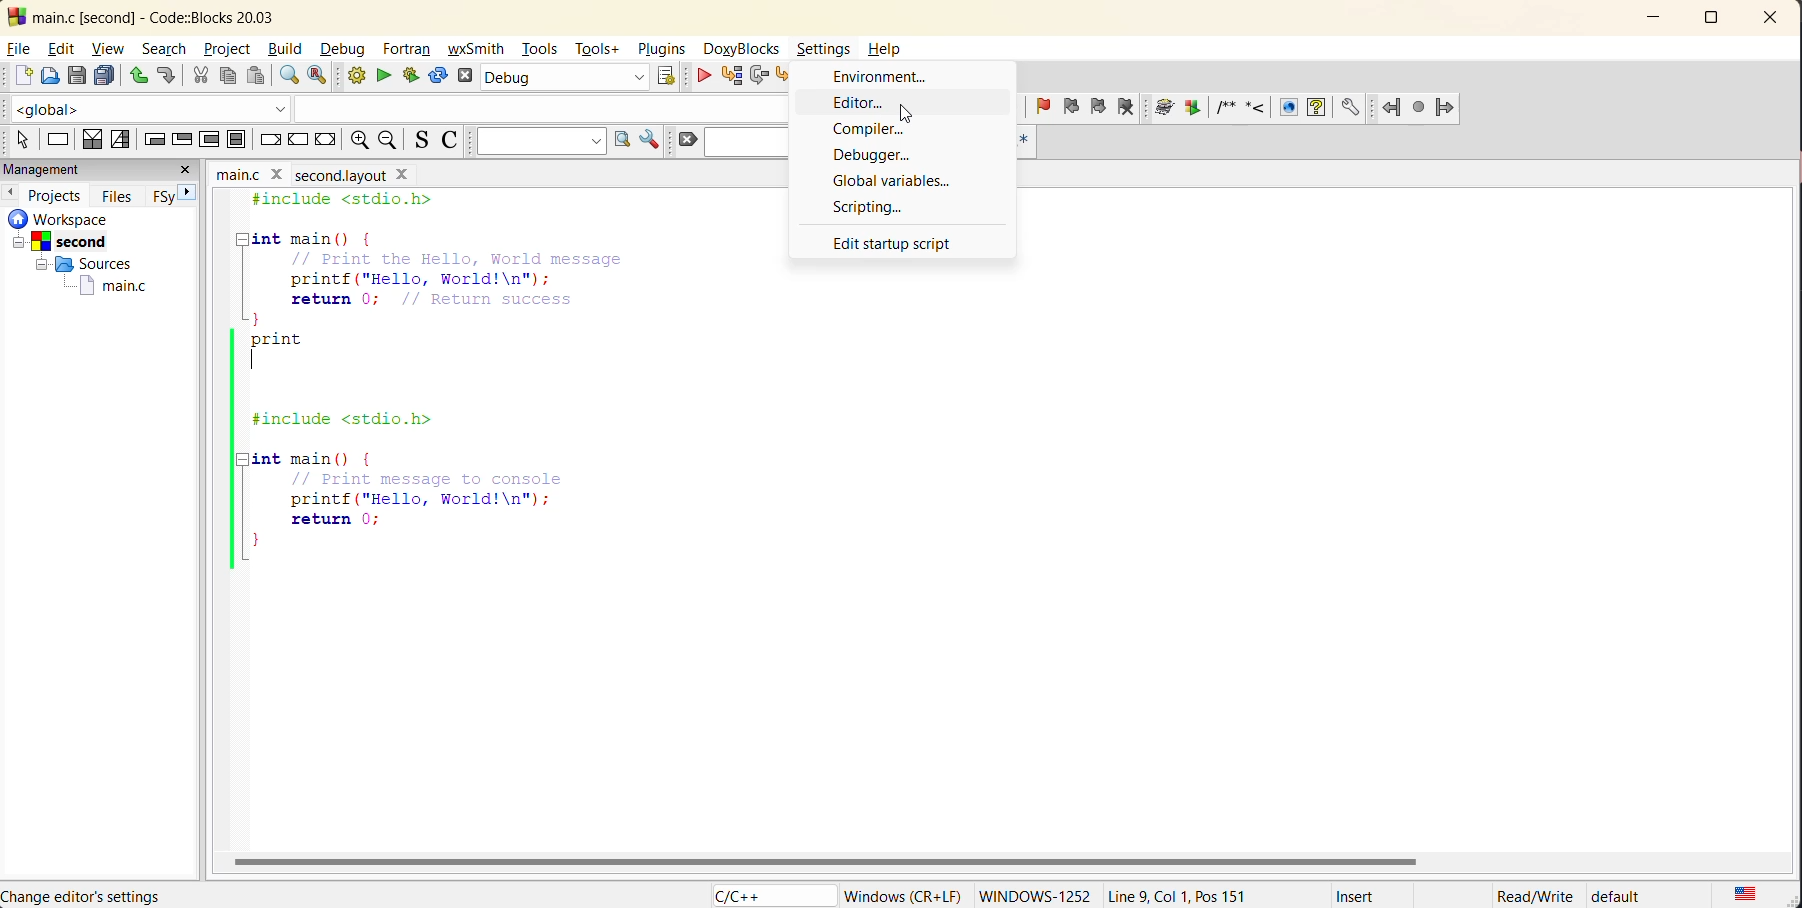 Image resolution: width=1802 pixels, height=908 pixels. Describe the element at coordinates (872, 207) in the screenshot. I see `scripting` at that location.